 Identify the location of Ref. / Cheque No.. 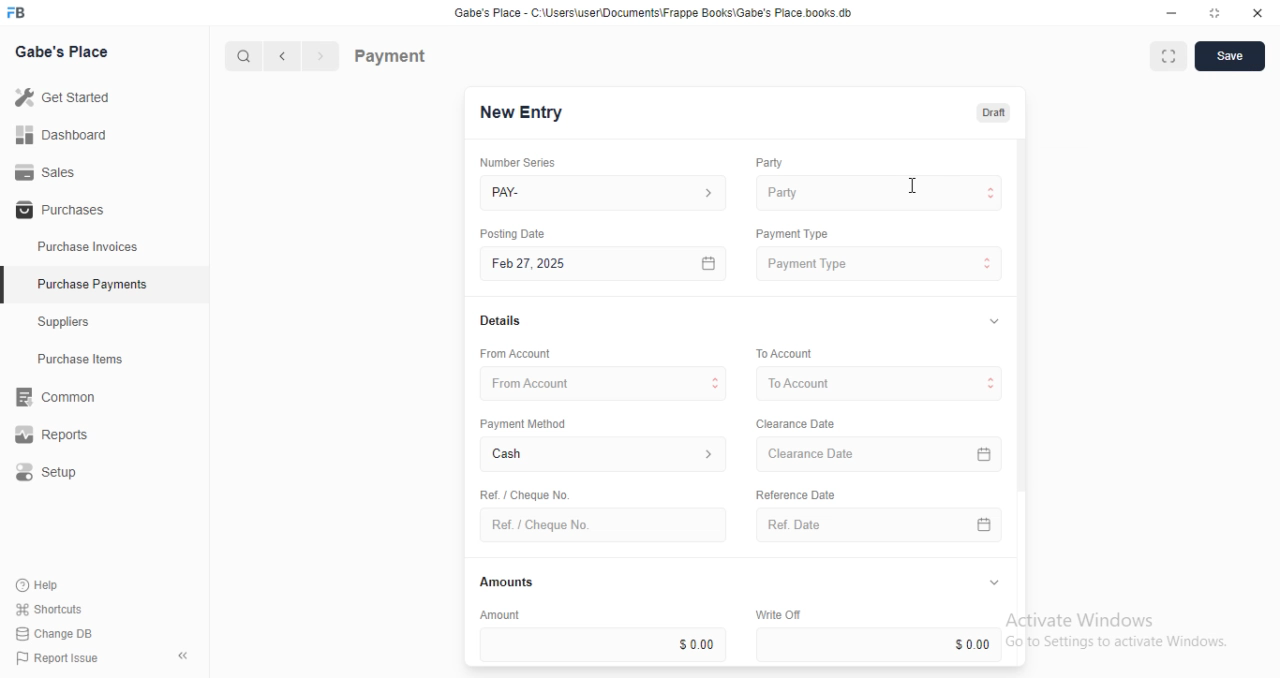
(602, 525).